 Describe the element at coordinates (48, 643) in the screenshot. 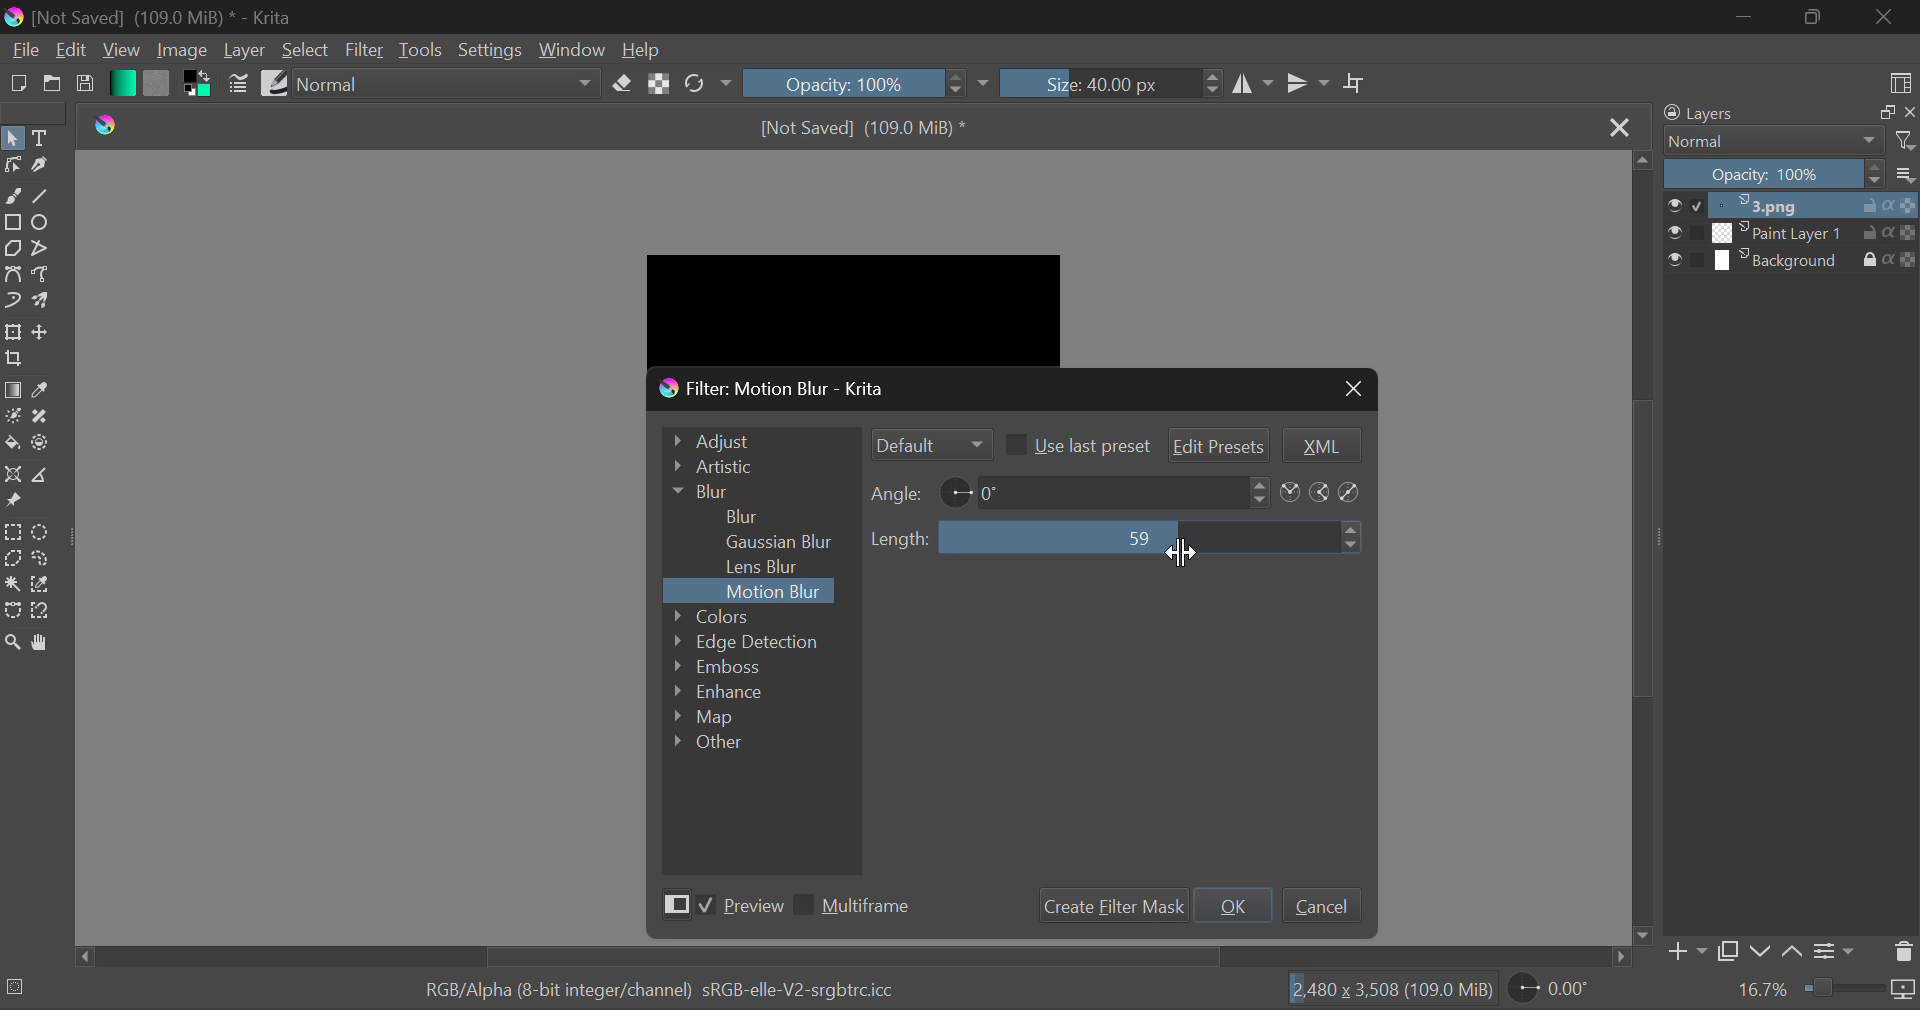

I see `Pan` at that location.